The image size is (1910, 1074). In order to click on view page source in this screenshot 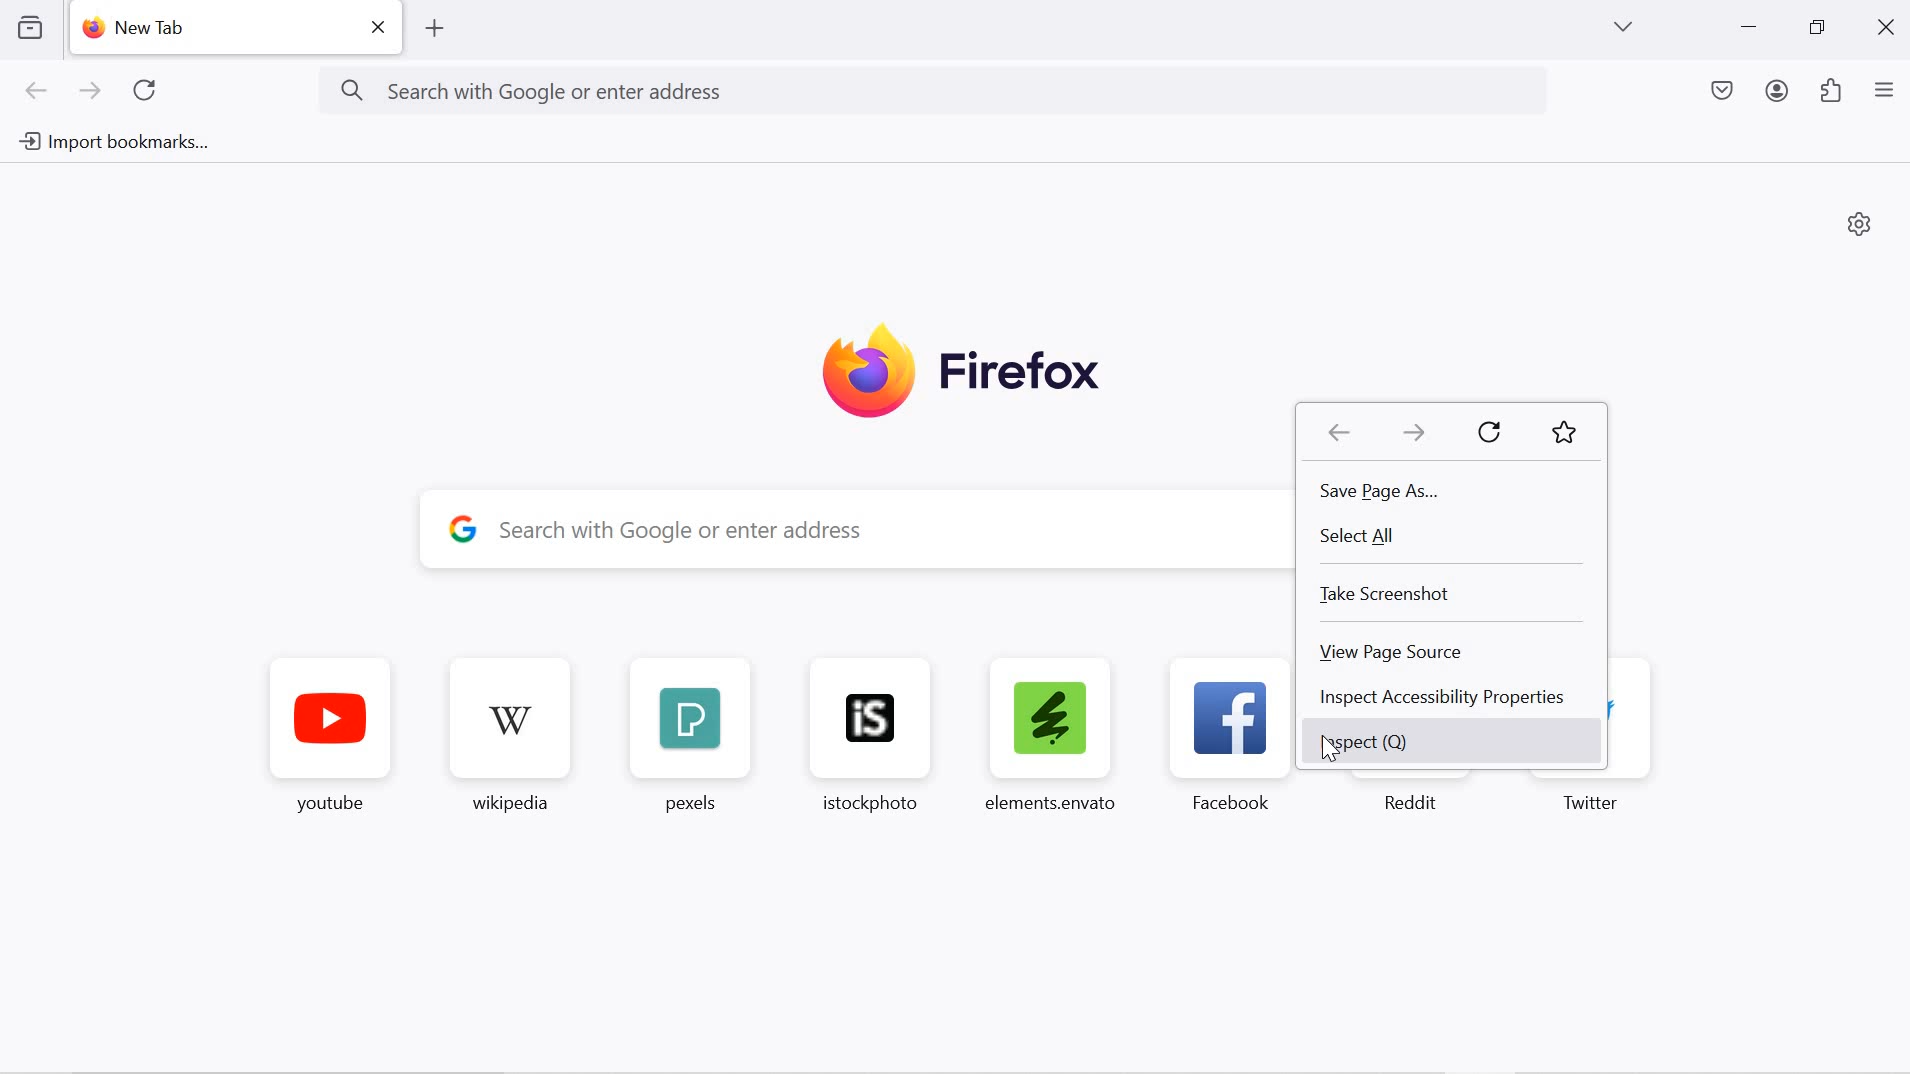, I will do `click(1454, 651)`.